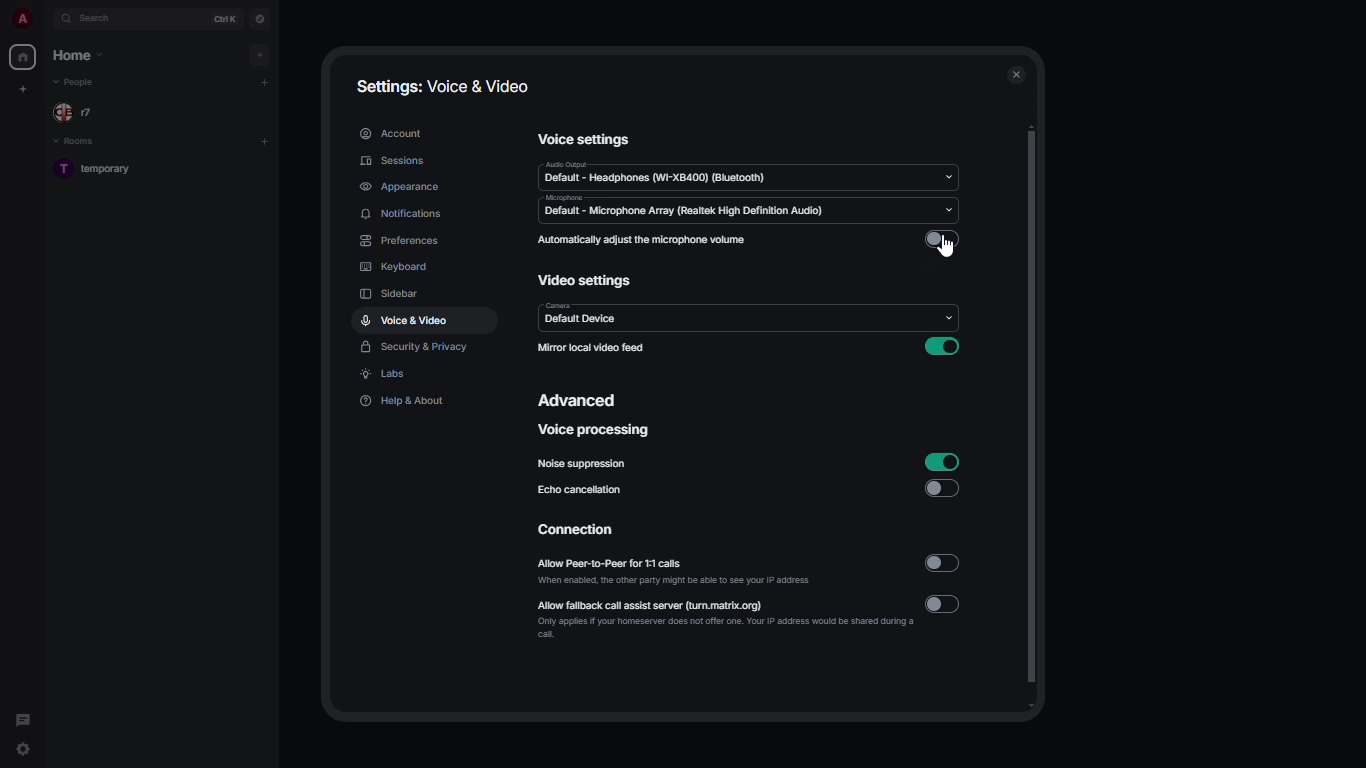 The image size is (1366, 768). I want to click on keyboard, so click(397, 268).